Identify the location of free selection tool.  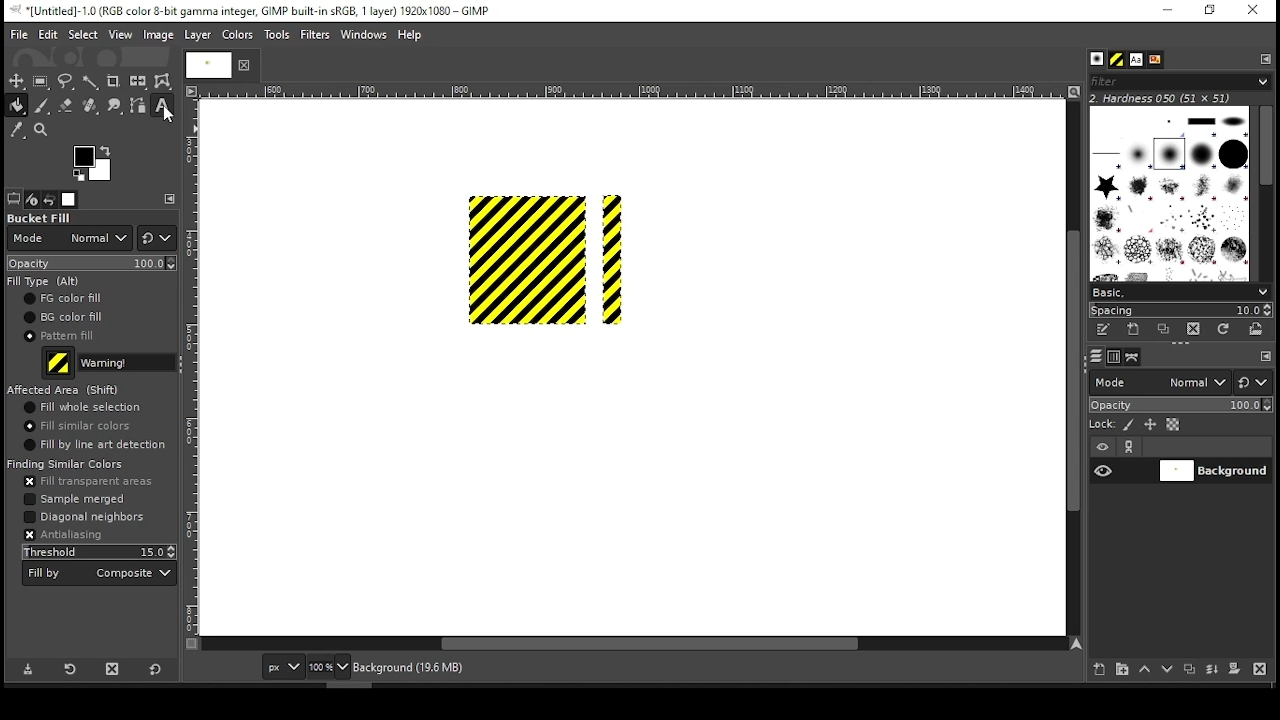
(68, 82).